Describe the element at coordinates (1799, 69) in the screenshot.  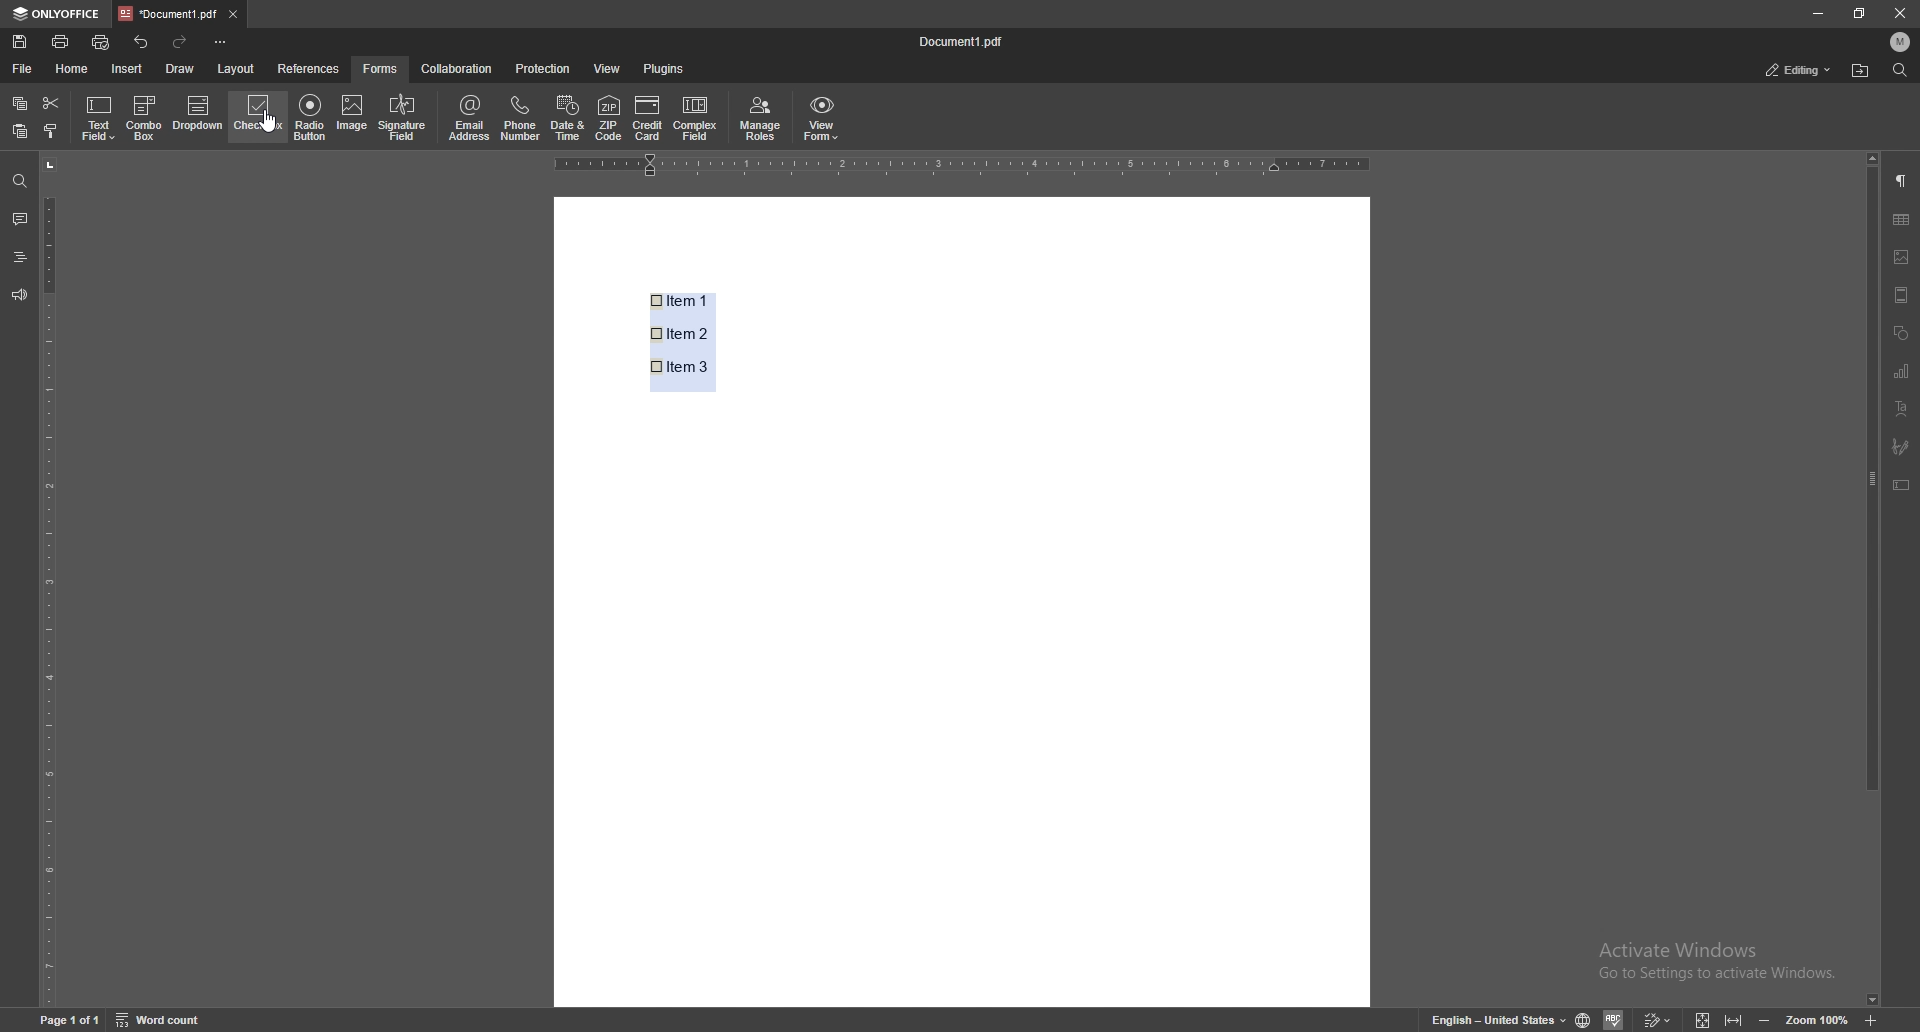
I see `status` at that location.